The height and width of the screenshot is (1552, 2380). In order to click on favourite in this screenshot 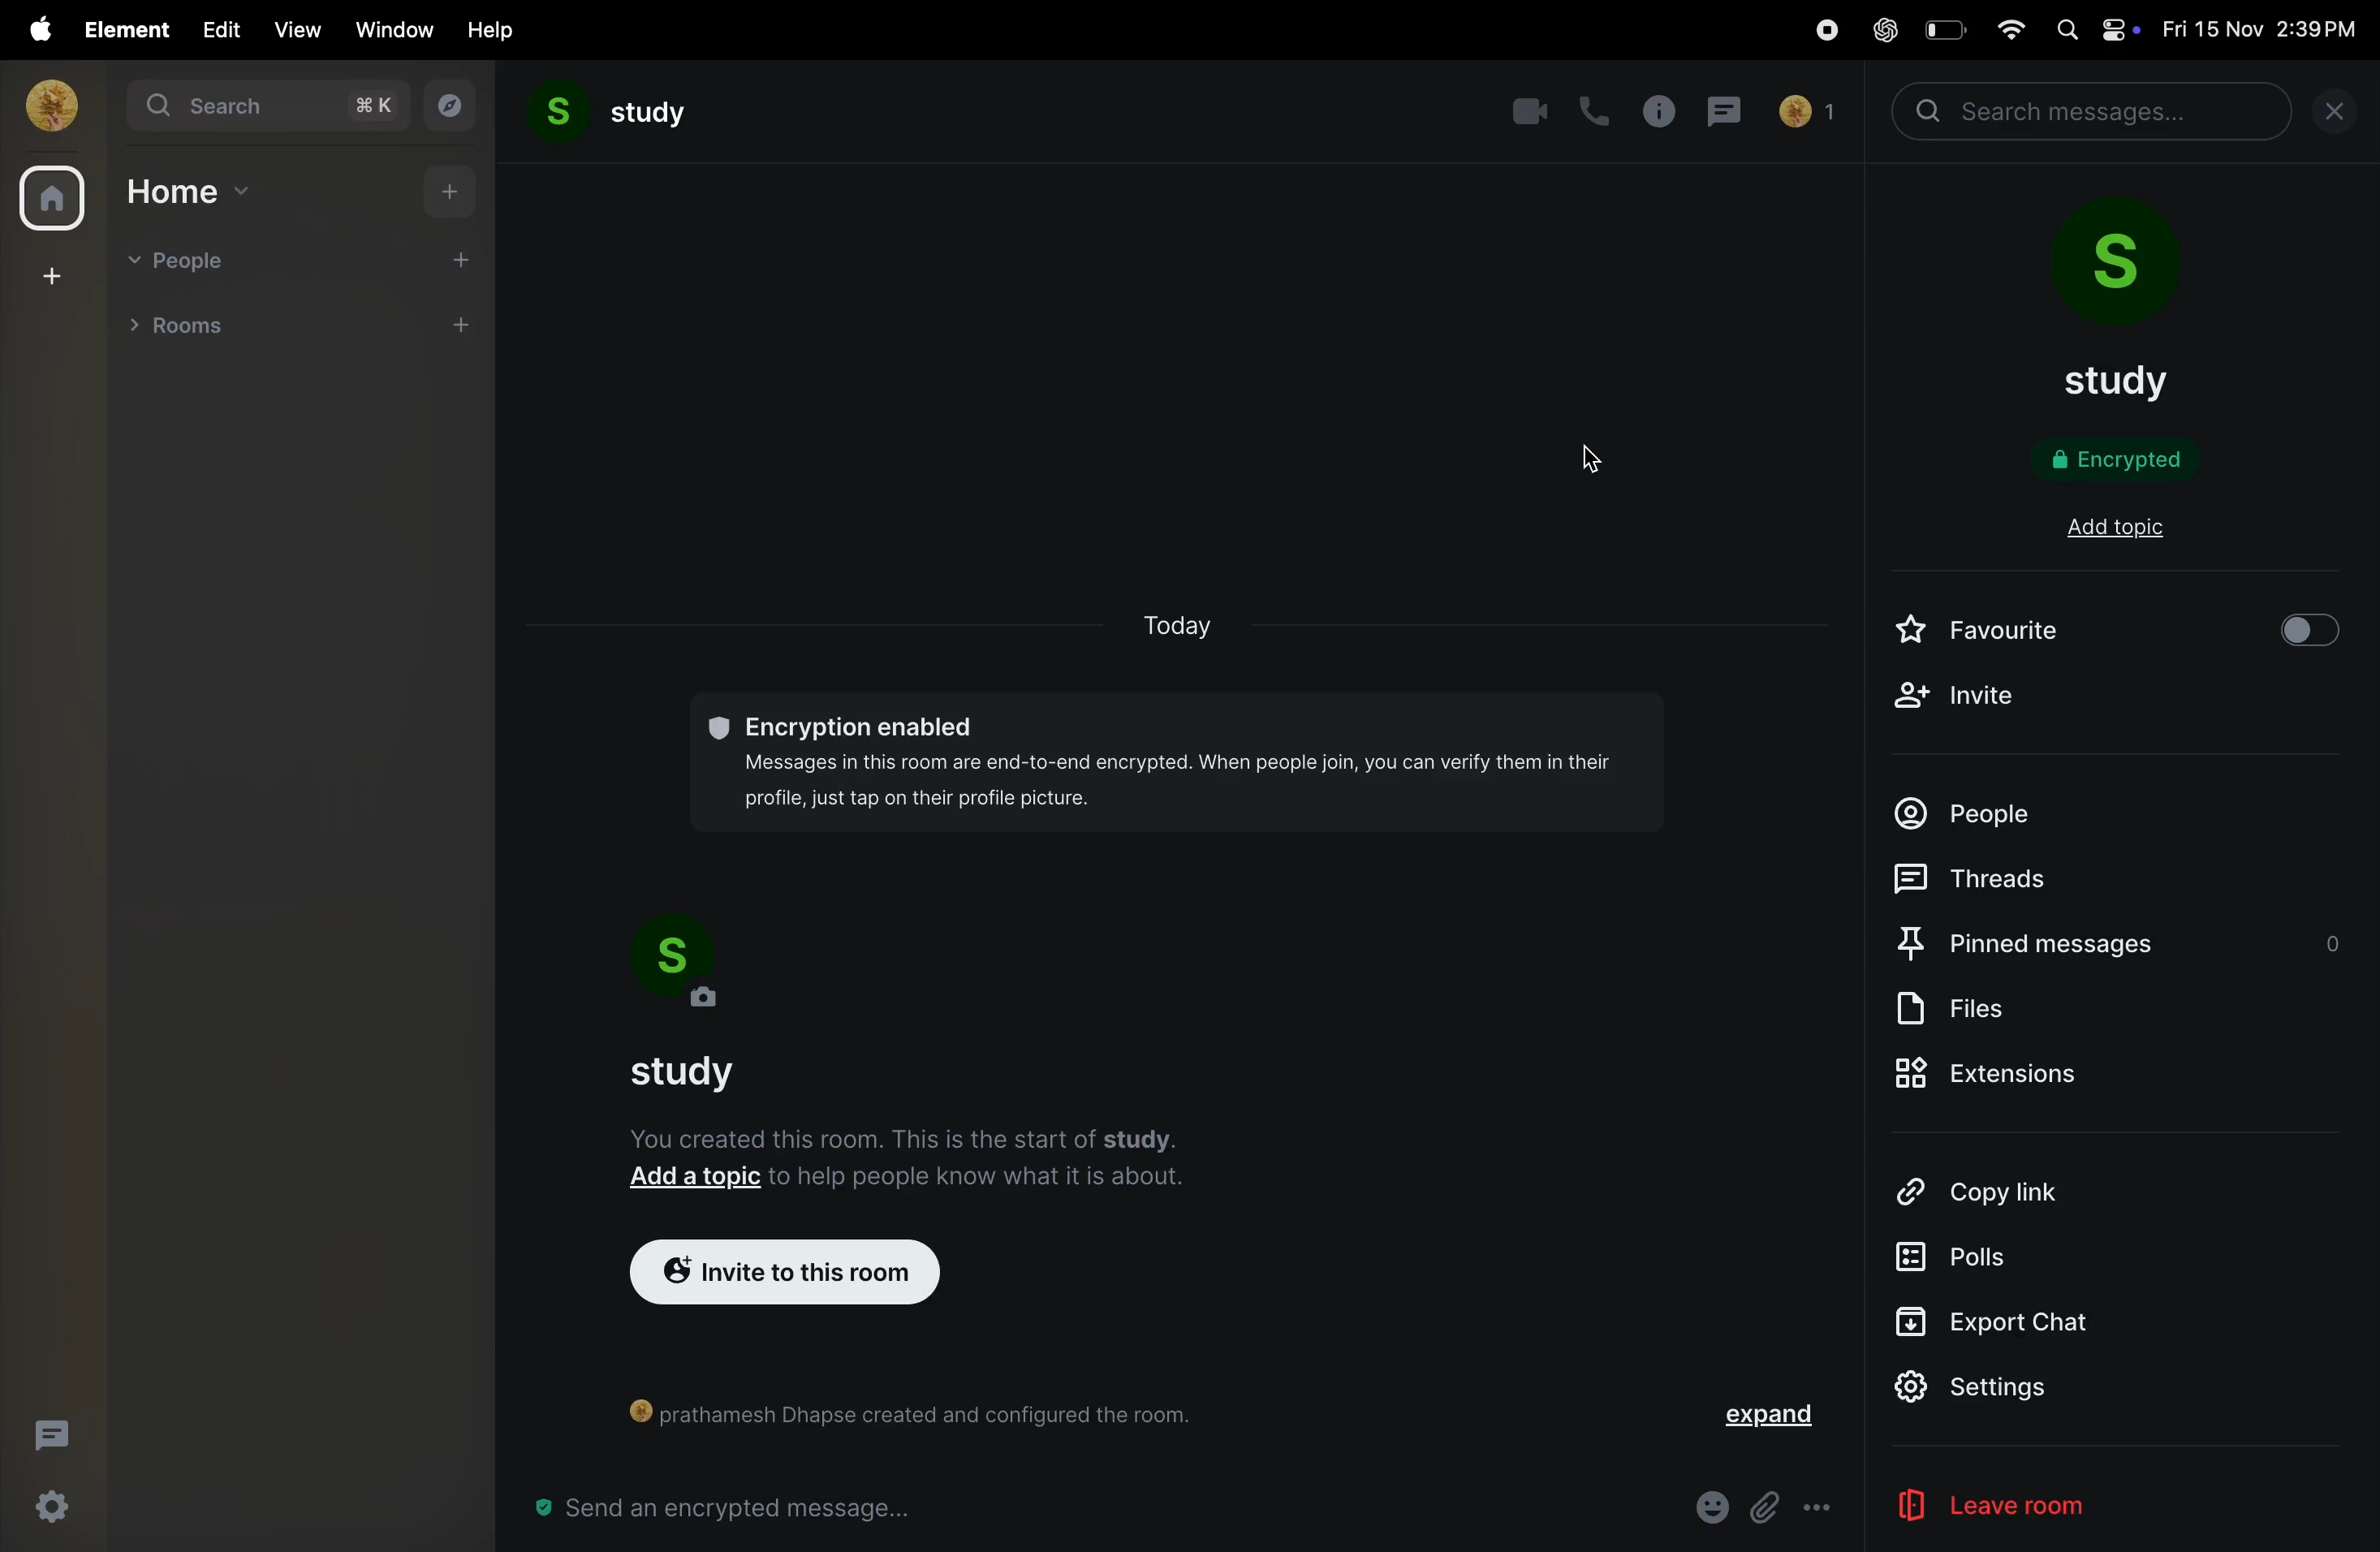, I will do `click(1980, 630)`.